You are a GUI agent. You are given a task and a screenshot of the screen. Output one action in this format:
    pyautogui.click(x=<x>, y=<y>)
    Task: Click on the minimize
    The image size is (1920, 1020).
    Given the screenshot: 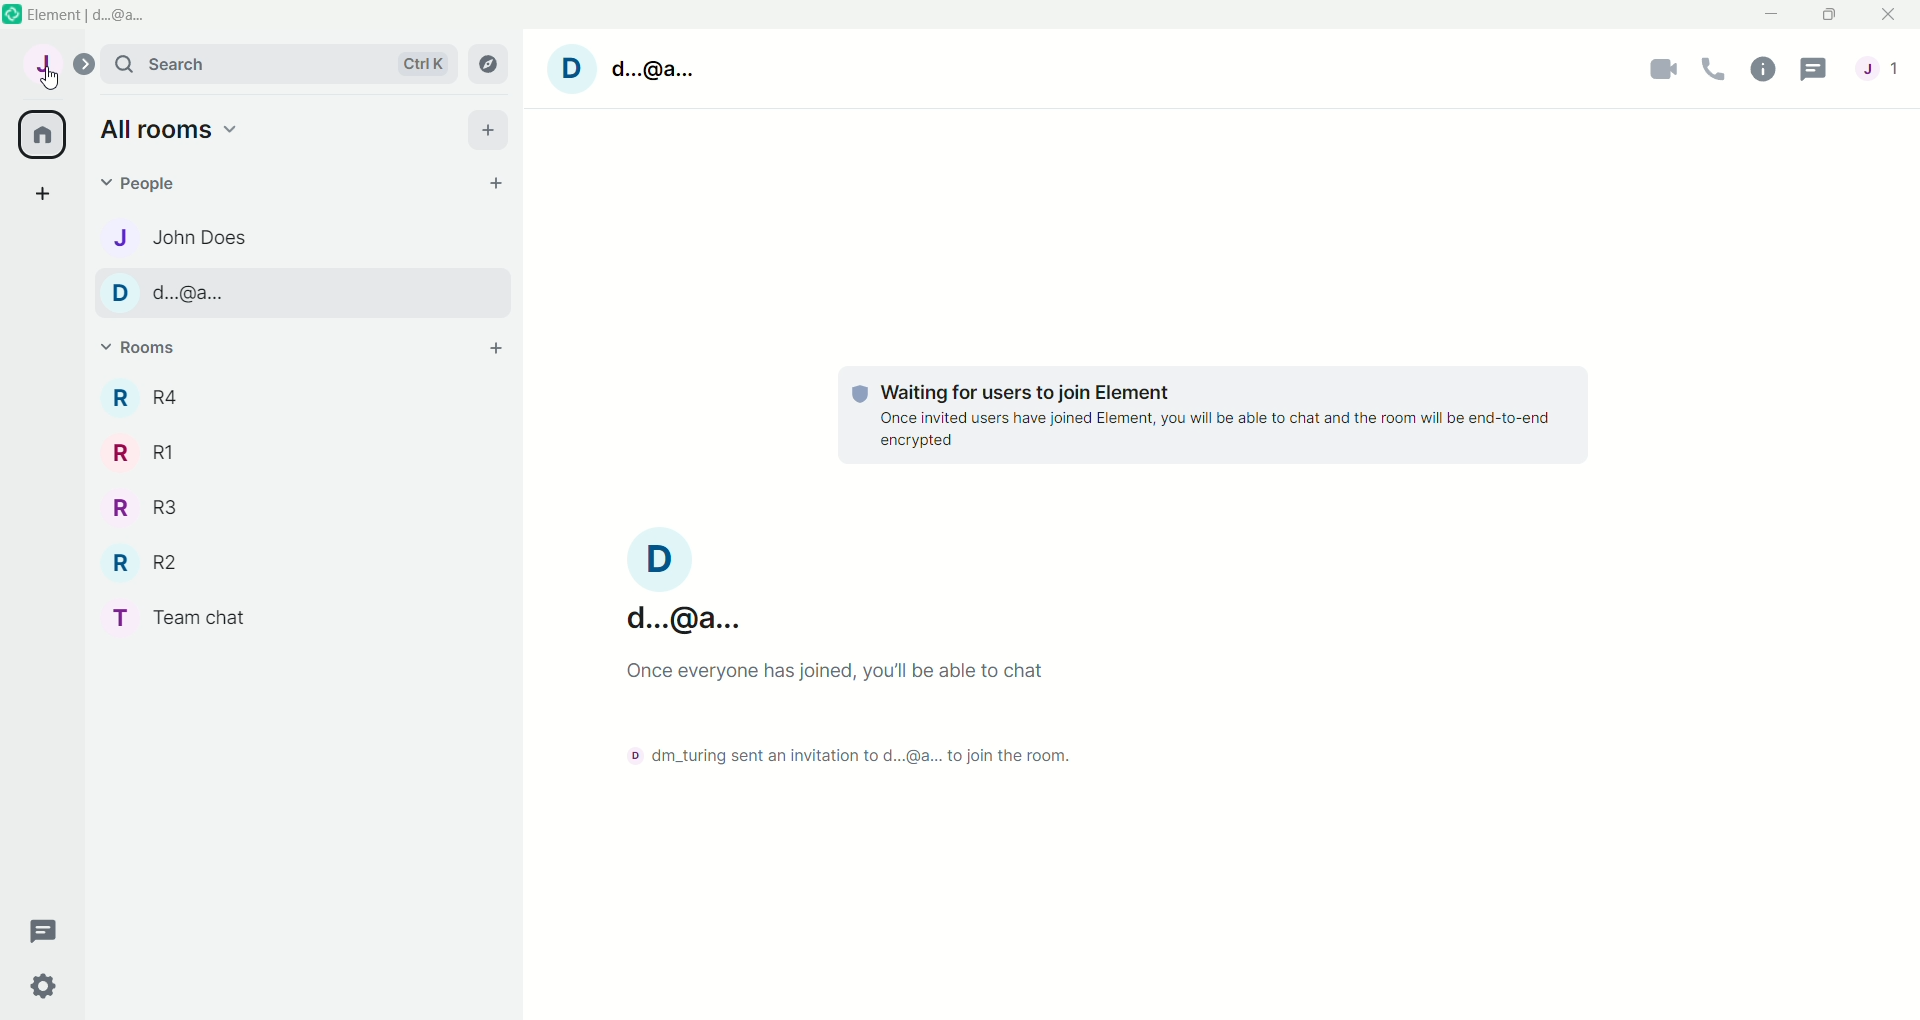 What is the action you would take?
    pyautogui.click(x=1775, y=15)
    